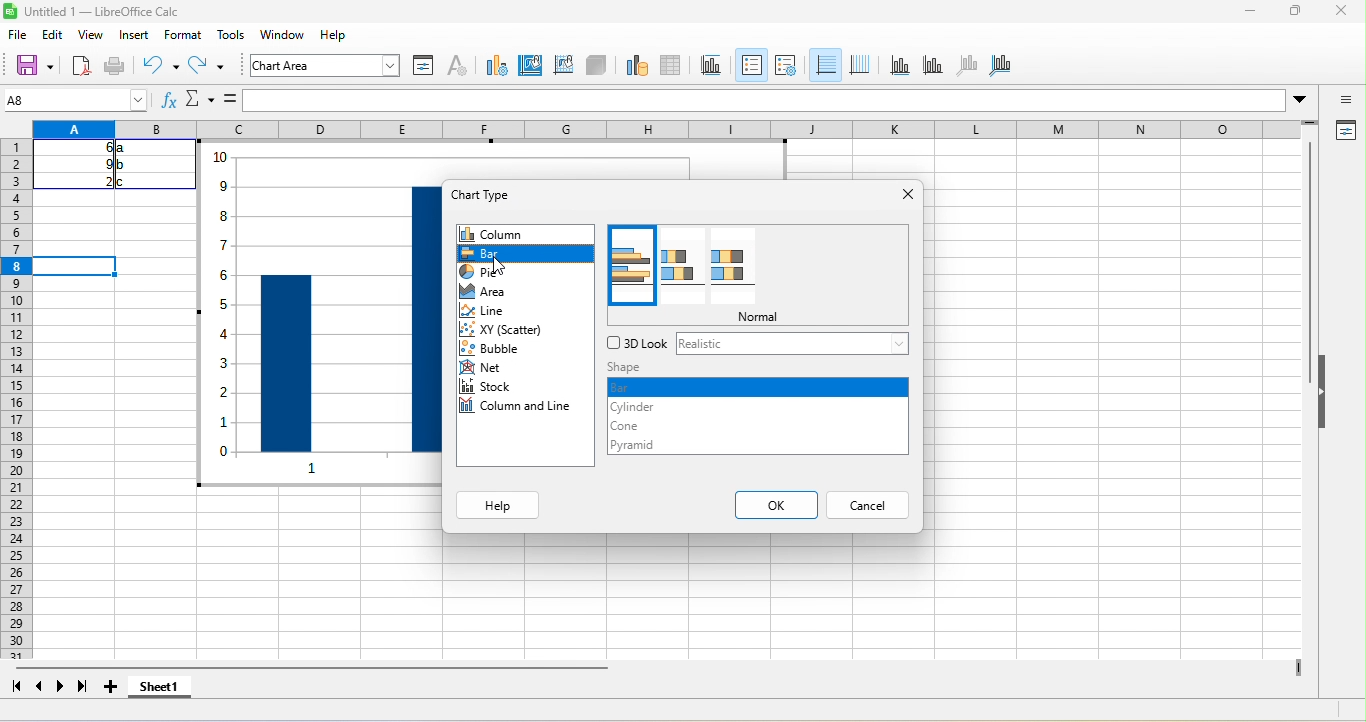  What do you see at coordinates (768, 102) in the screenshot?
I see `formular bar` at bounding box center [768, 102].